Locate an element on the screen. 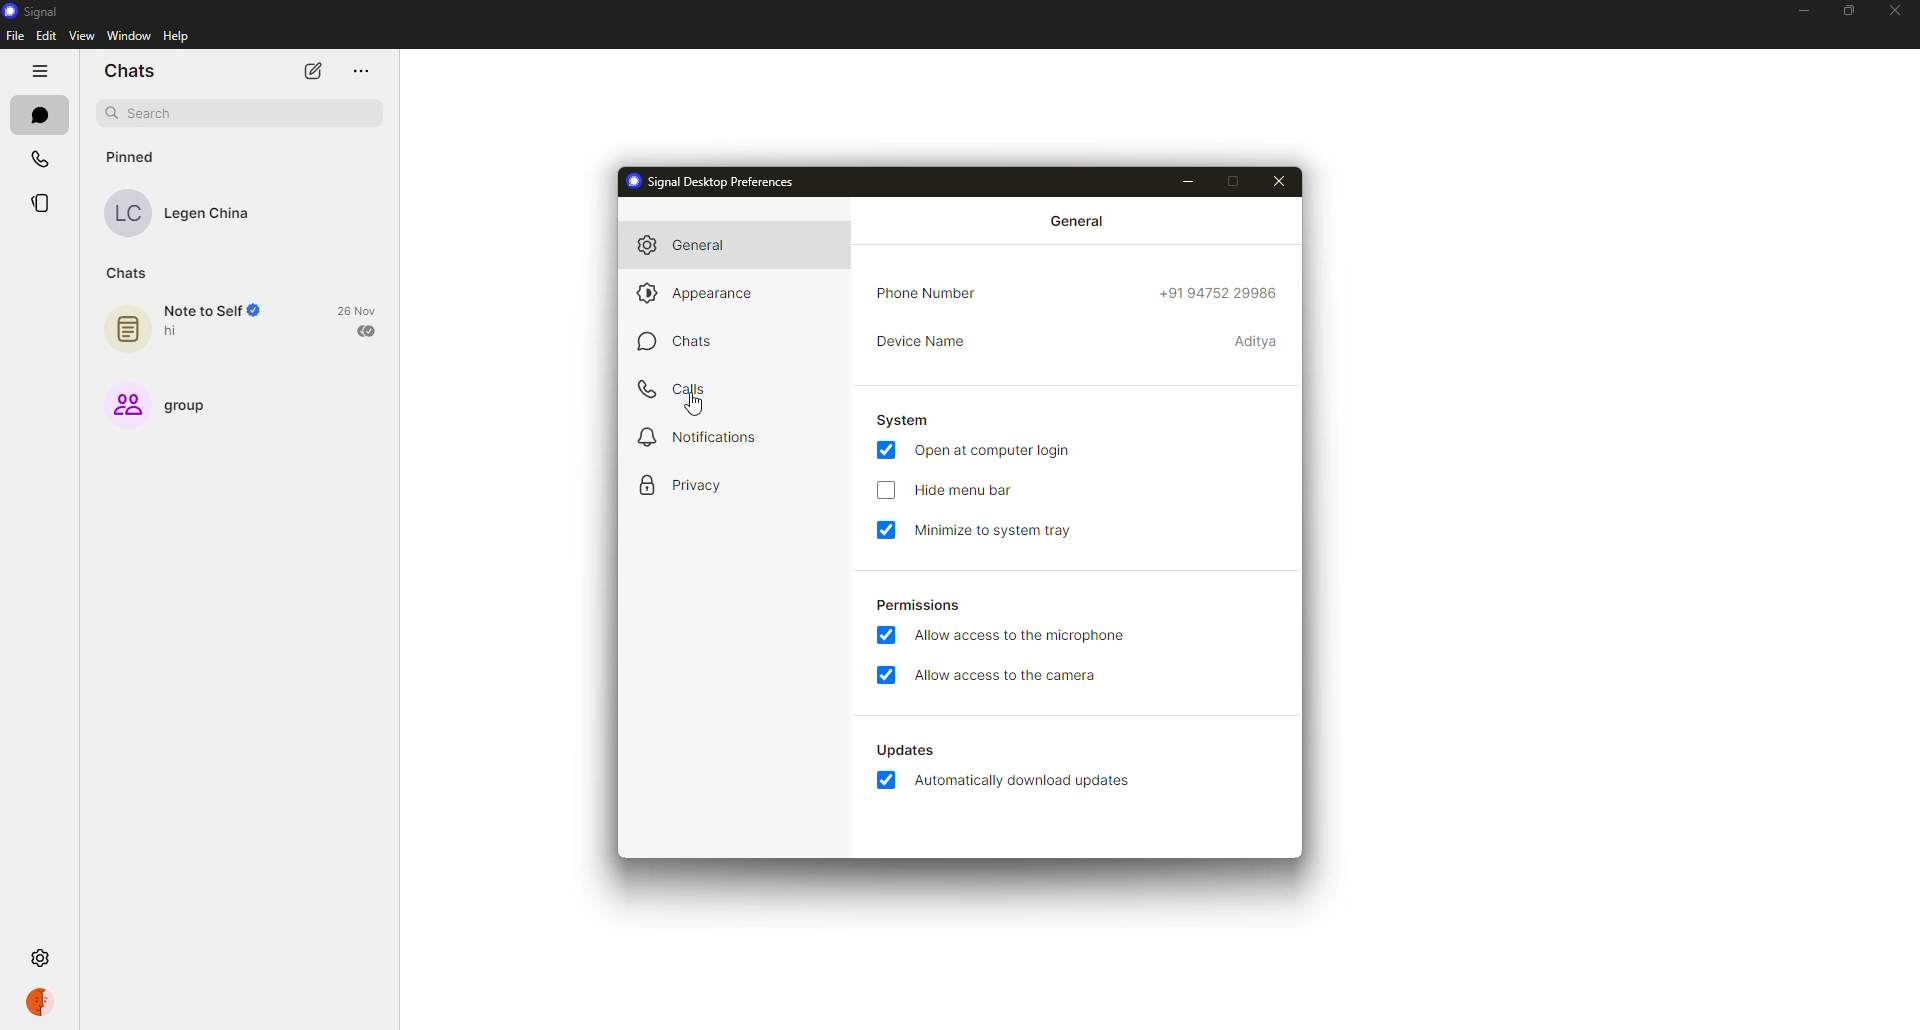 The width and height of the screenshot is (1920, 1030). allow access to microphone is located at coordinates (1028, 634).